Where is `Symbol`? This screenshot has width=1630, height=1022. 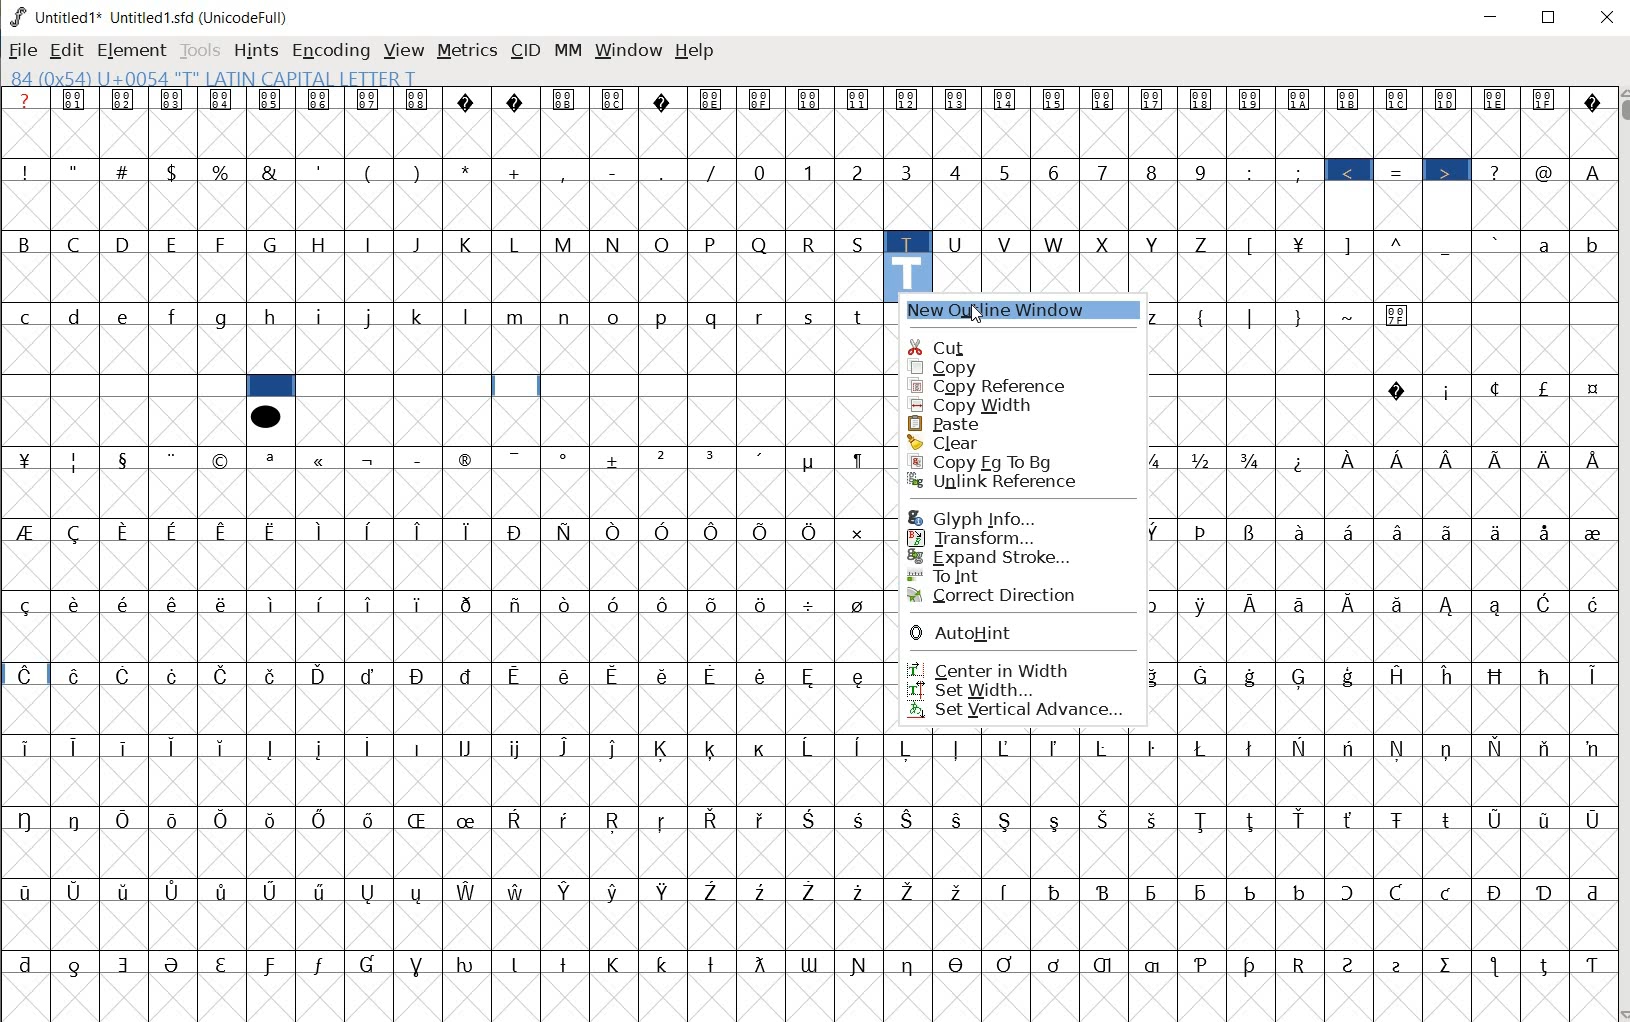
Symbol is located at coordinates (1449, 748).